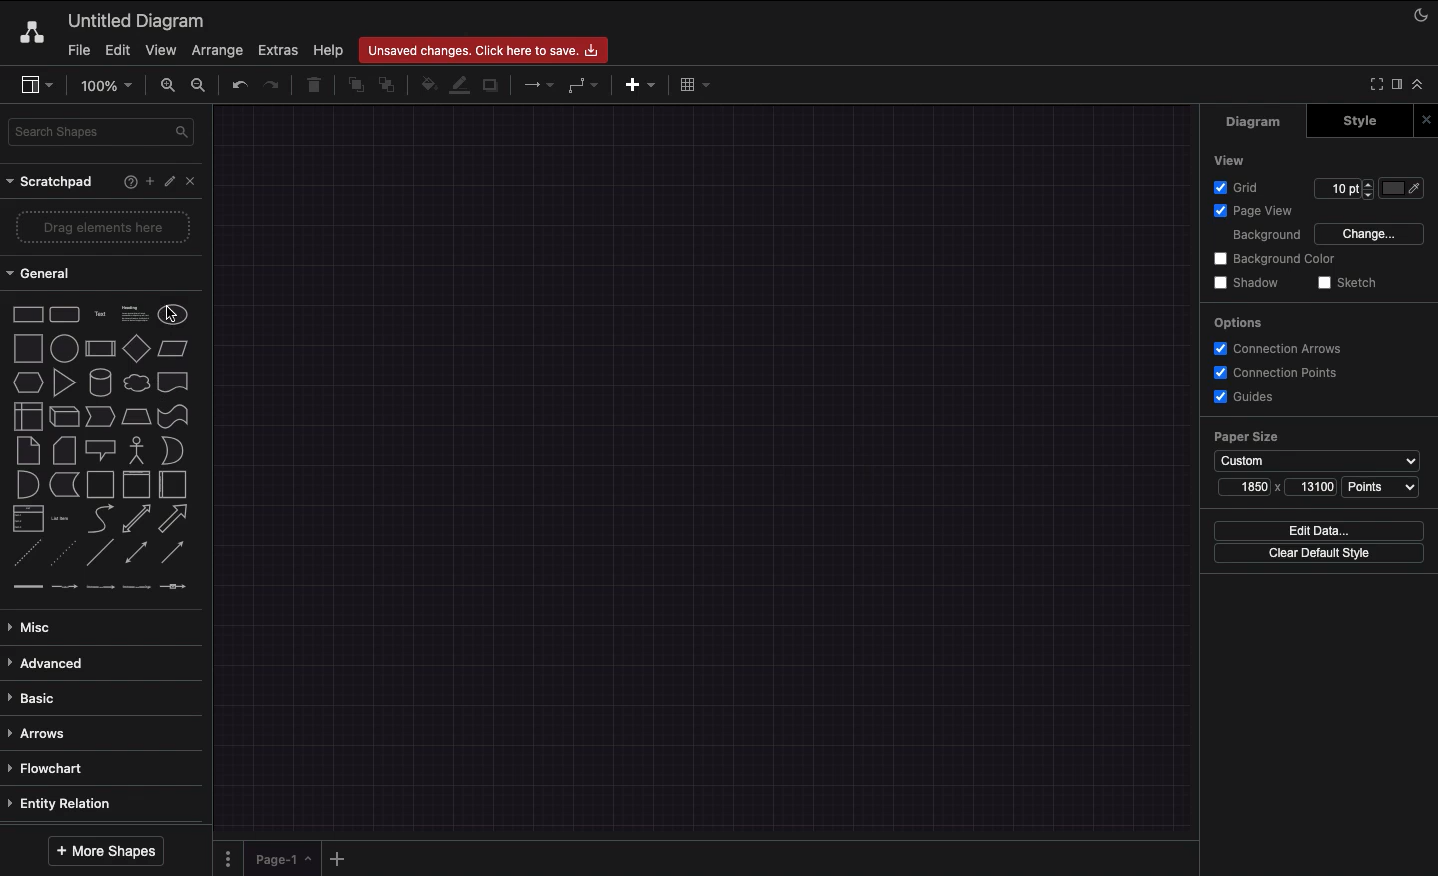 The height and width of the screenshot is (876, 1438). I want to click on Zoom out, so click(201, 87).